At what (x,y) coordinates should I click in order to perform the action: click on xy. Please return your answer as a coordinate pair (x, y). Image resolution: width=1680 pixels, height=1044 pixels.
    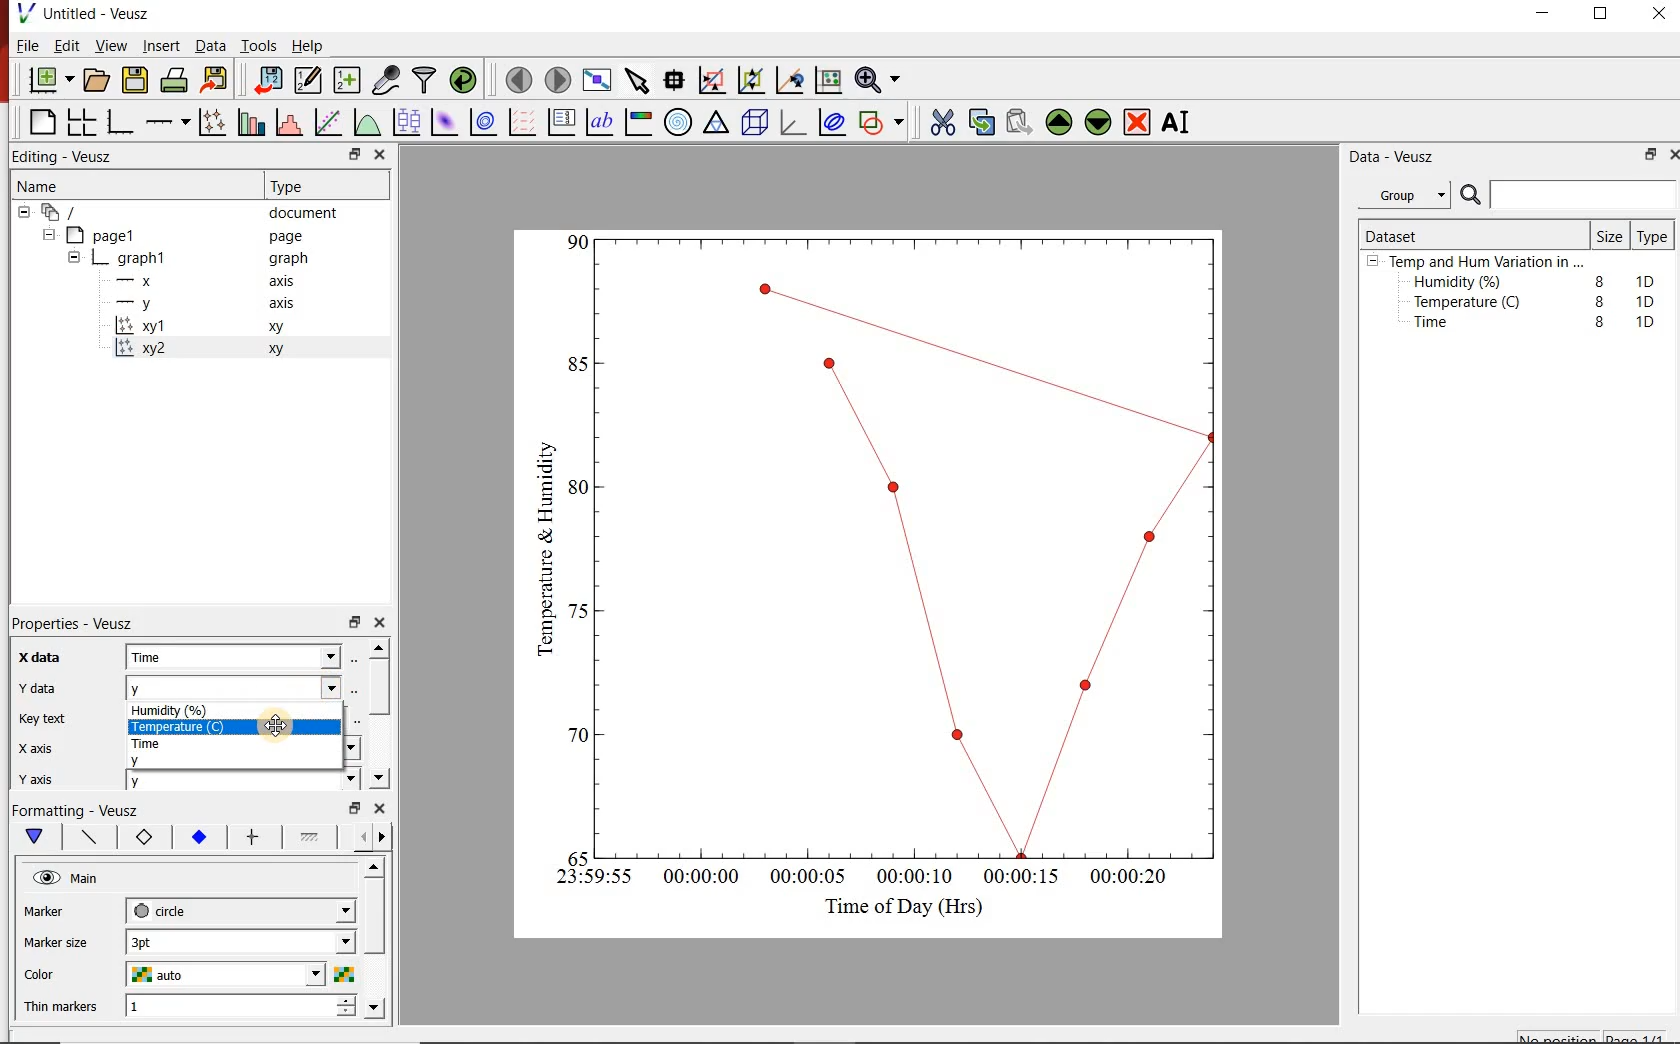
    Looking at the image, I should click on (280, 349).